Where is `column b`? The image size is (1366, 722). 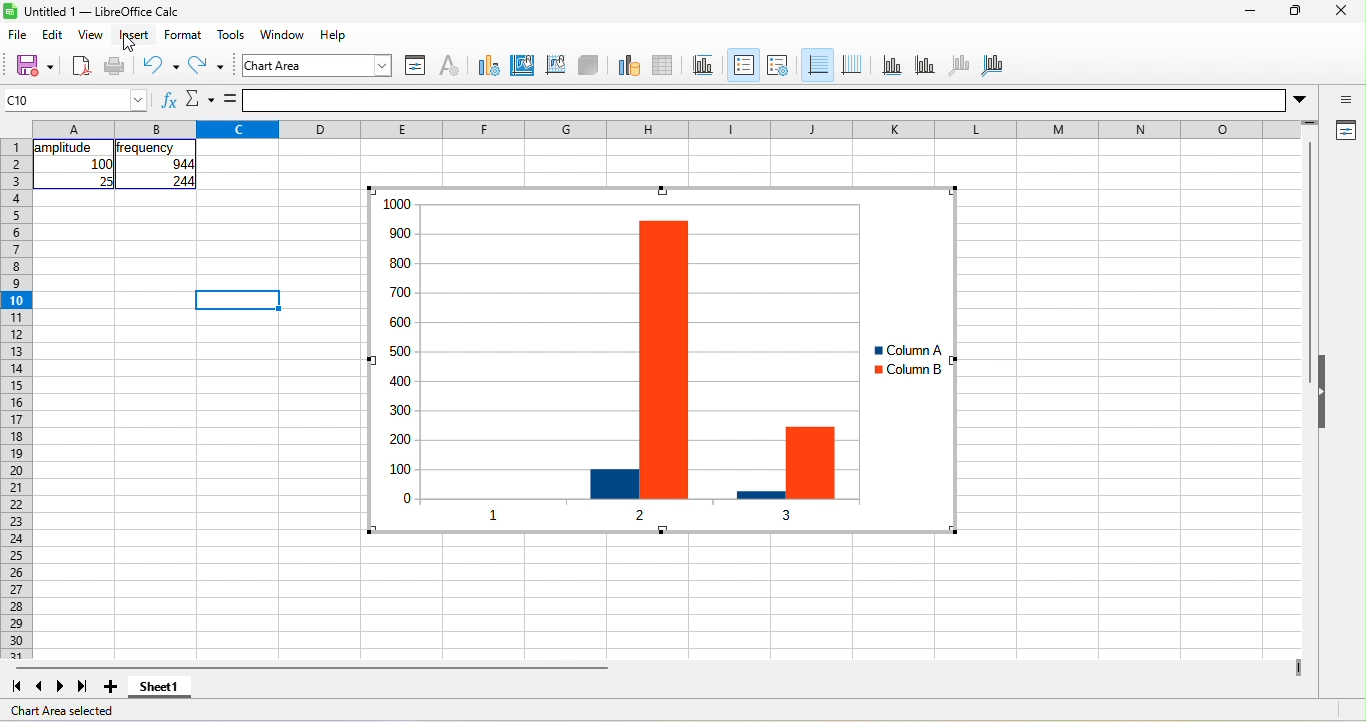
column b is located at coordinates (907, 372).